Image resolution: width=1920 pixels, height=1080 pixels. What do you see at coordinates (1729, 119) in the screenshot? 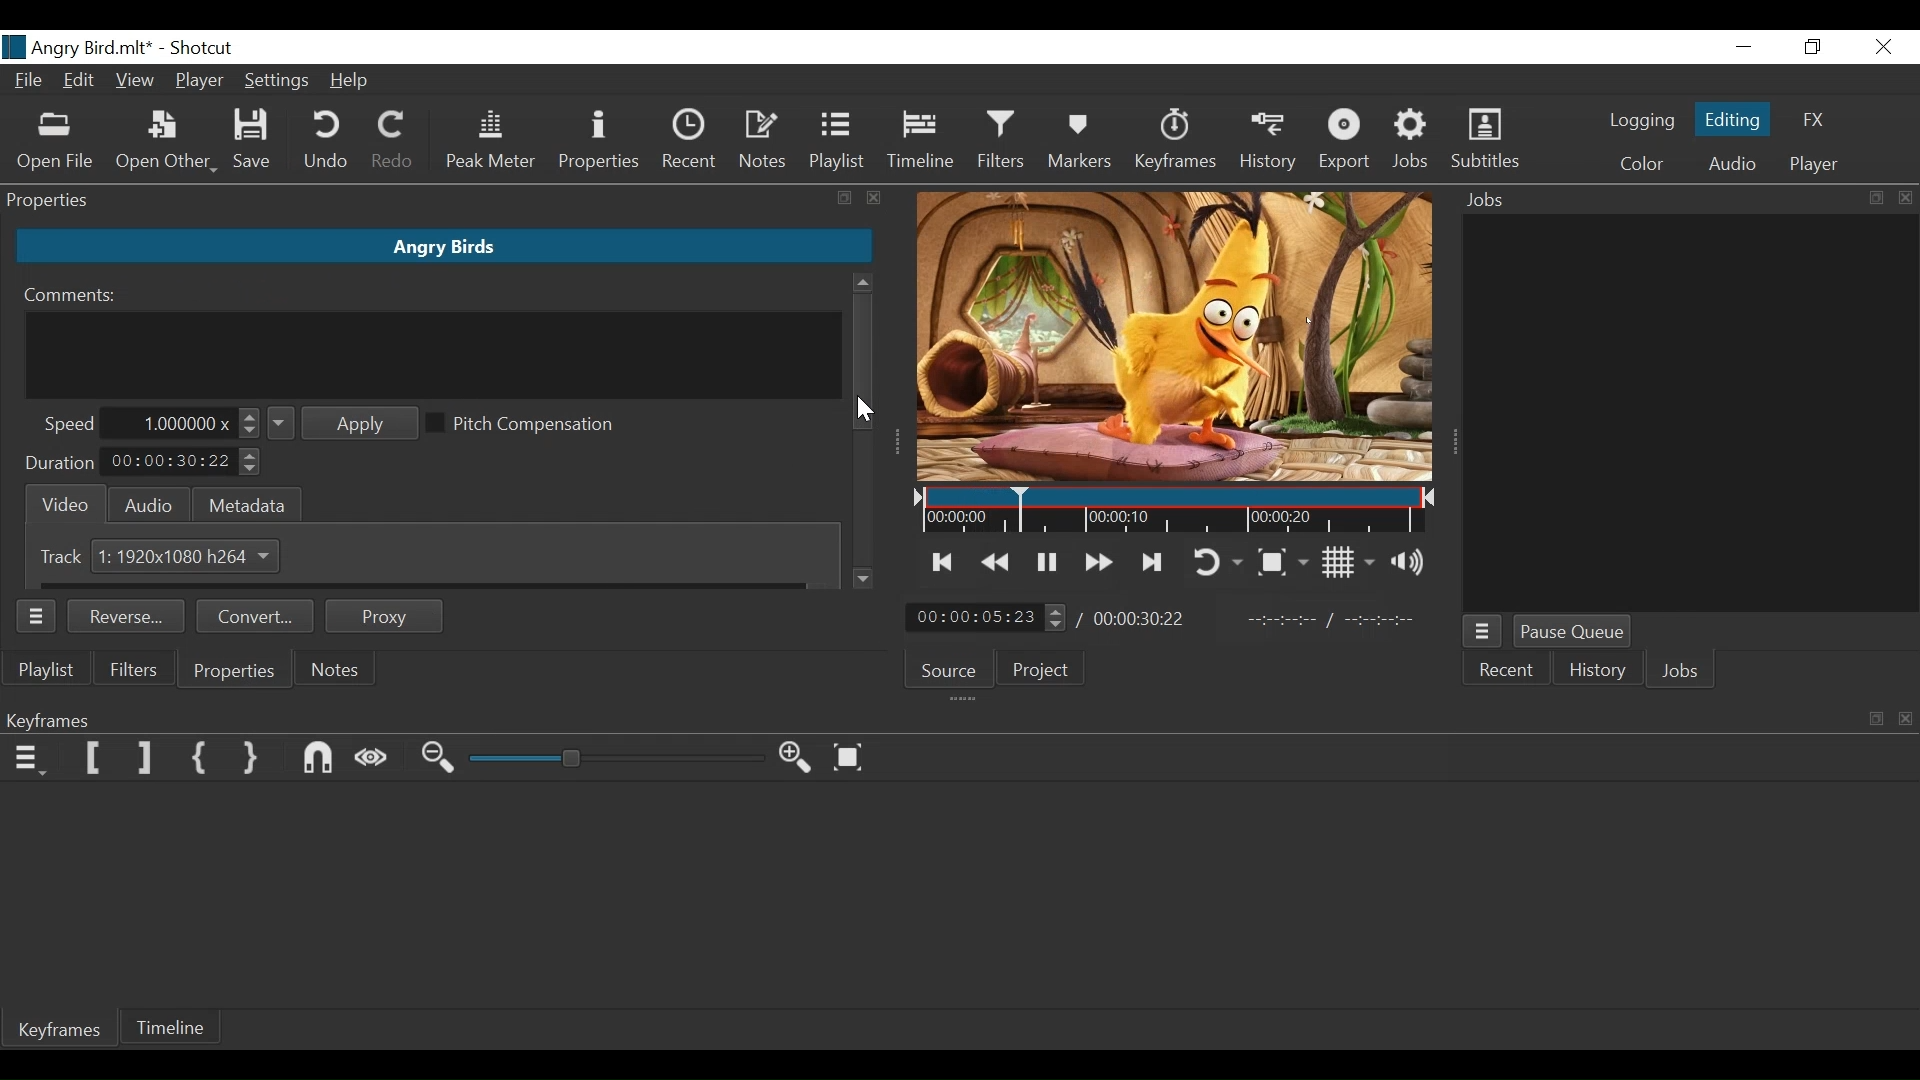
I see `Editing` at bounding box center [1729, 119].